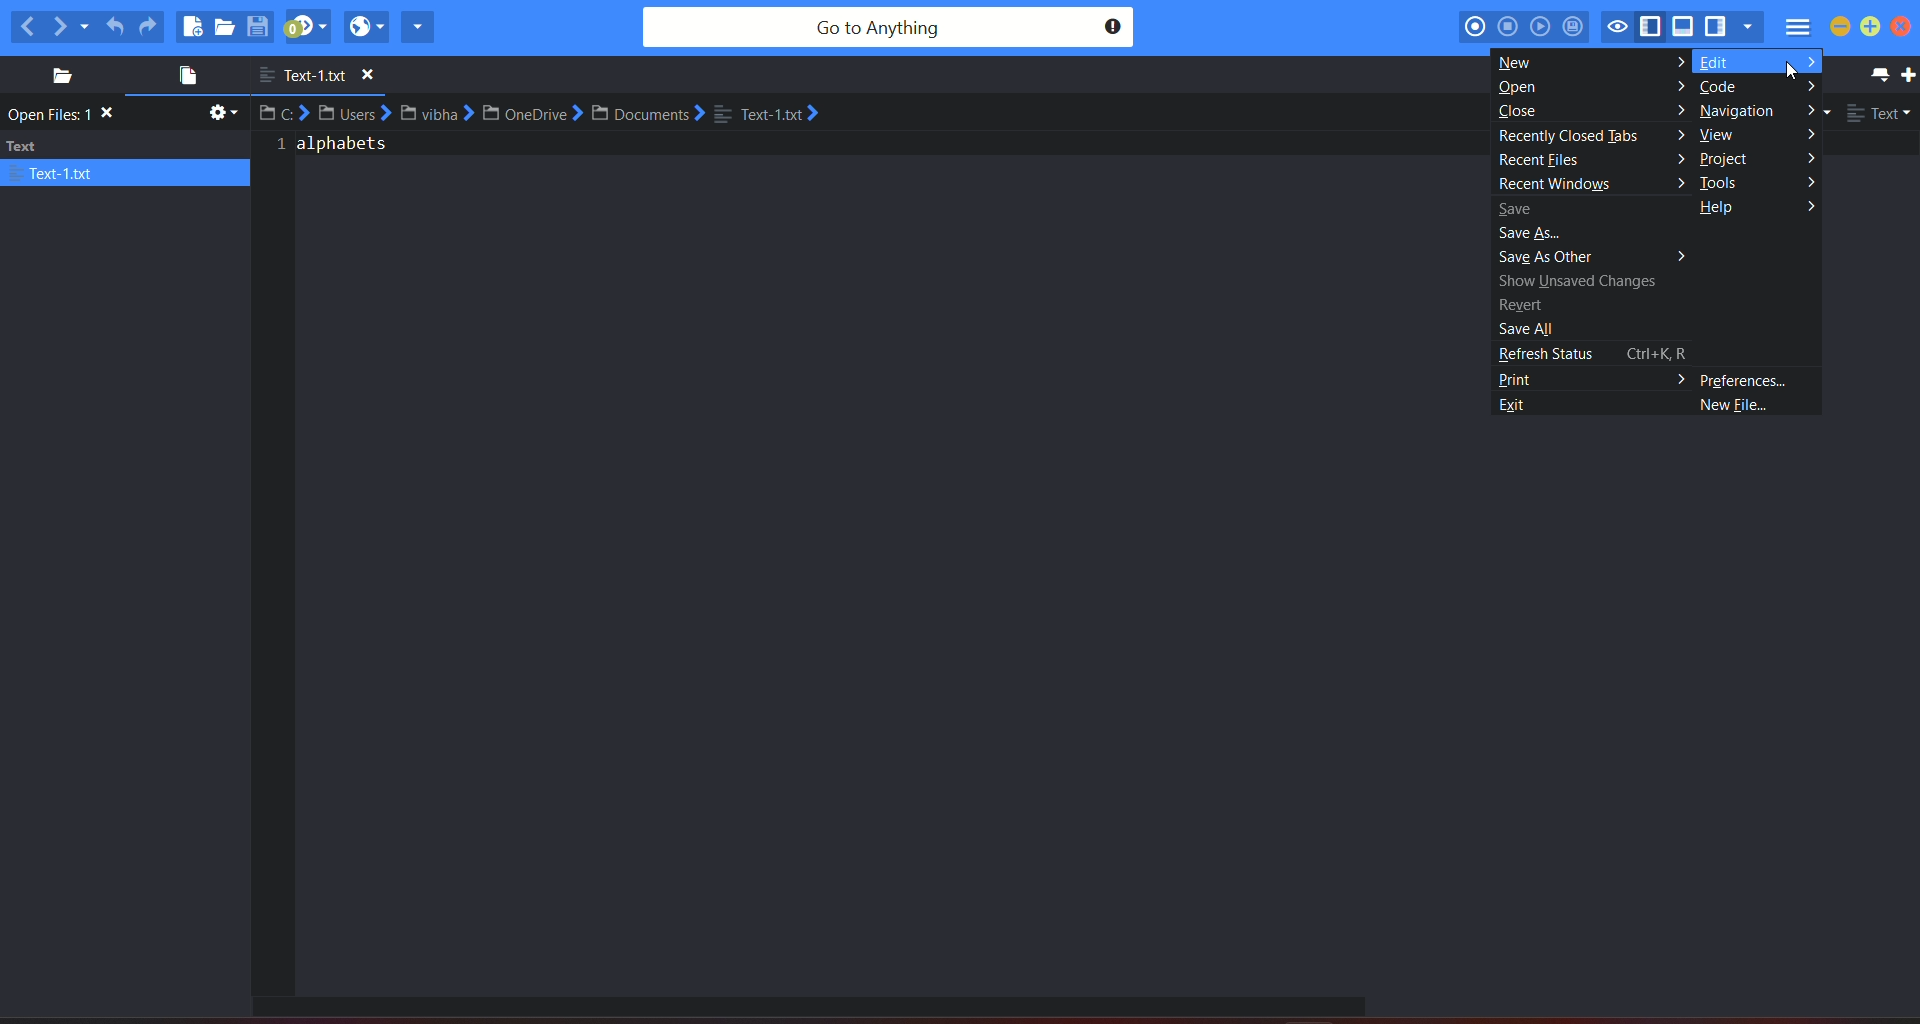 The width and height of the screenshot is (1920, 1024). Describe the element at coordinates (1593, 378) in the screenshot. I see `Print` at that location.